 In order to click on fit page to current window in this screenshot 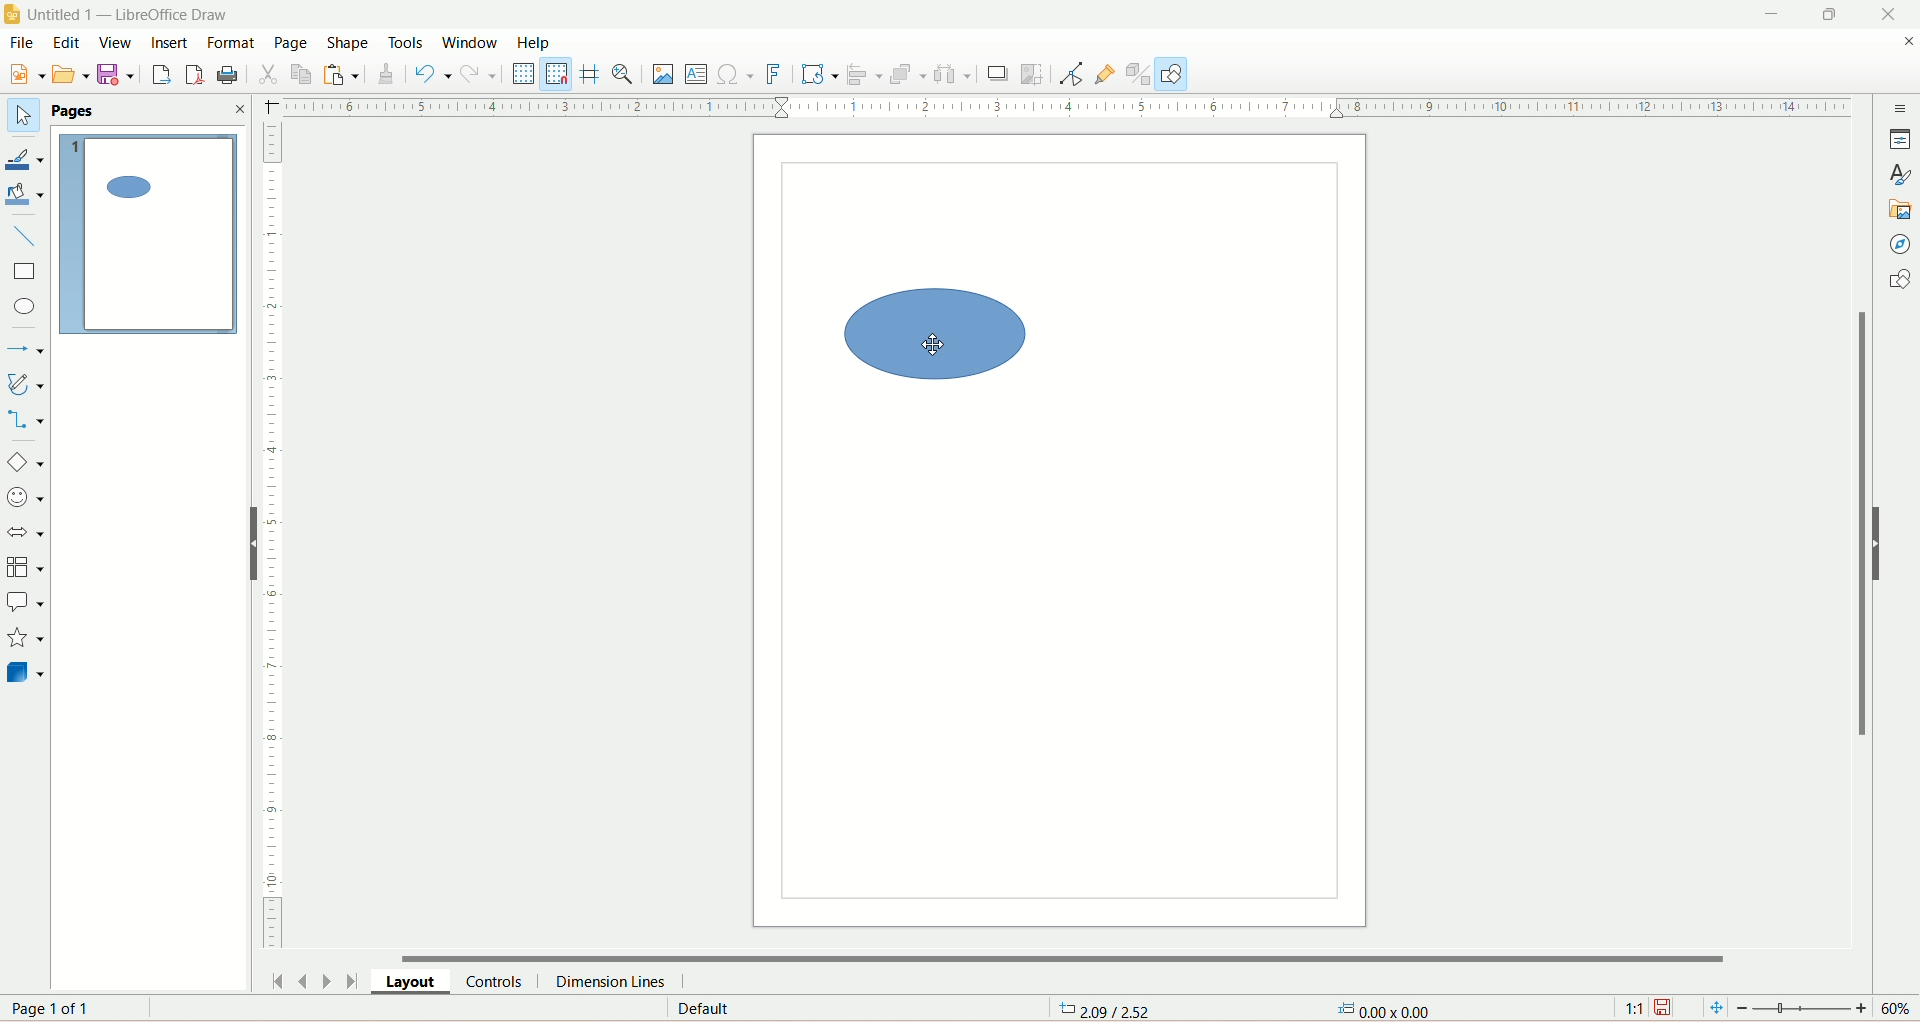, I will do `click(1713, 1008)`.